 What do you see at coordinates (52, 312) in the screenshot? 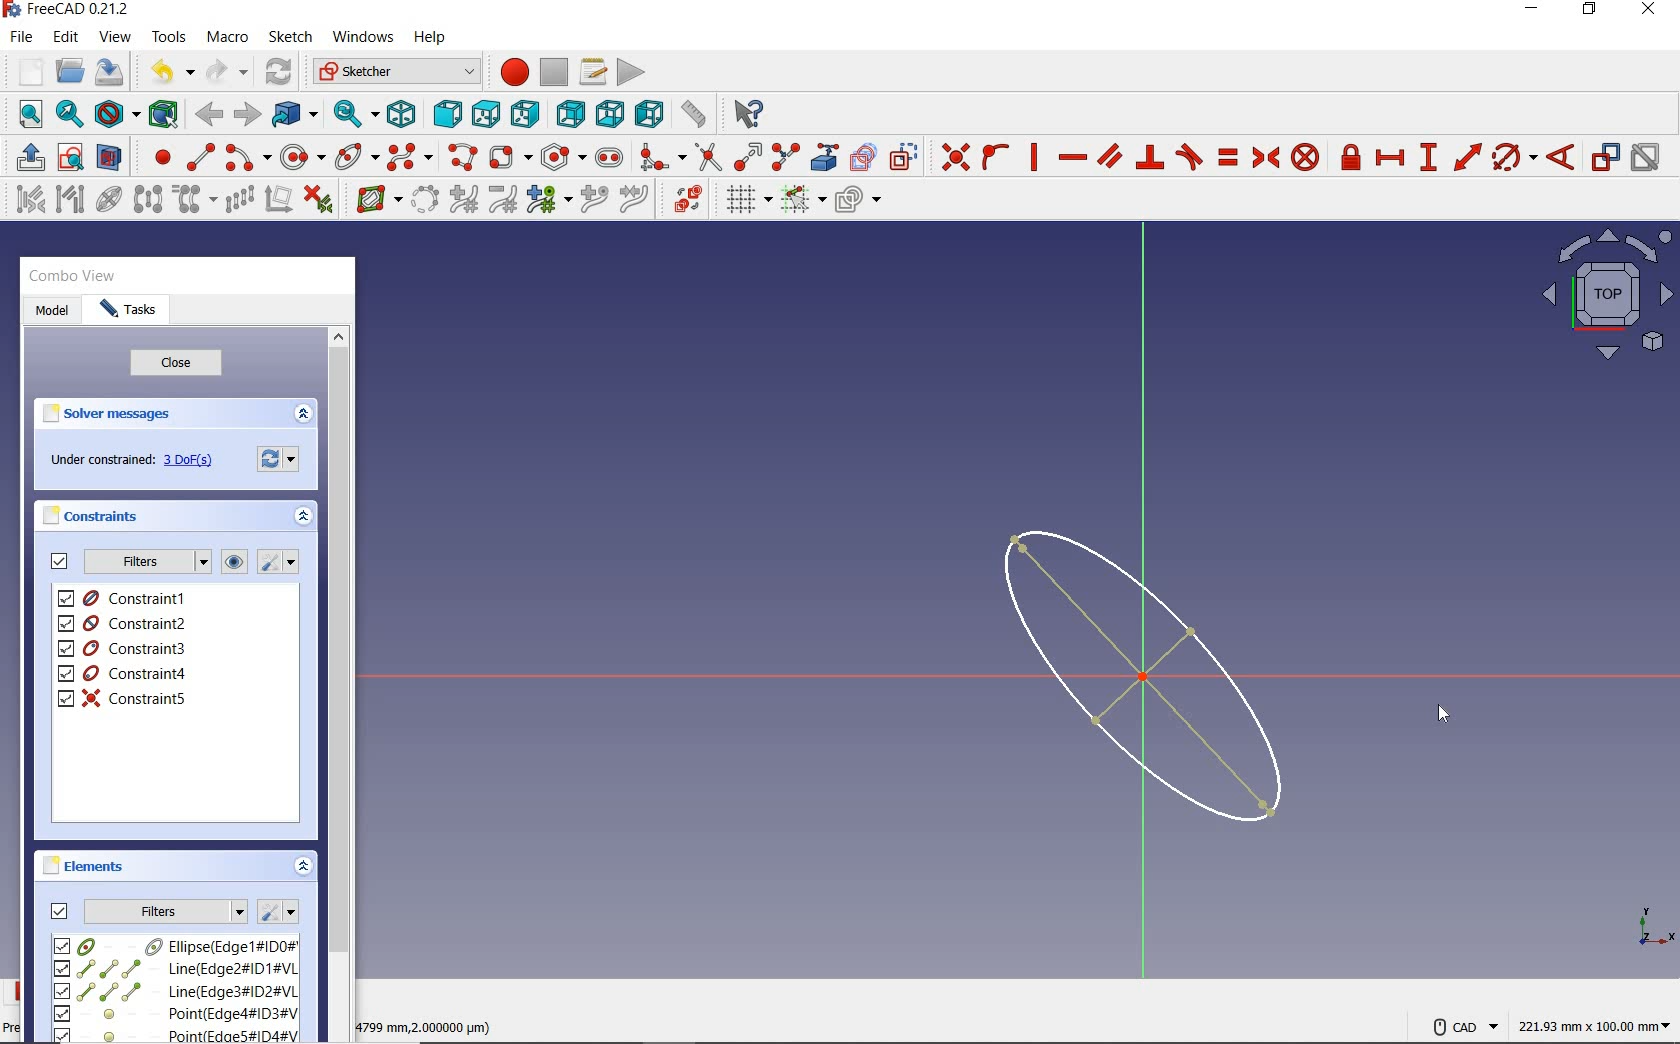
I see `model` at bounding box center [52, 312].